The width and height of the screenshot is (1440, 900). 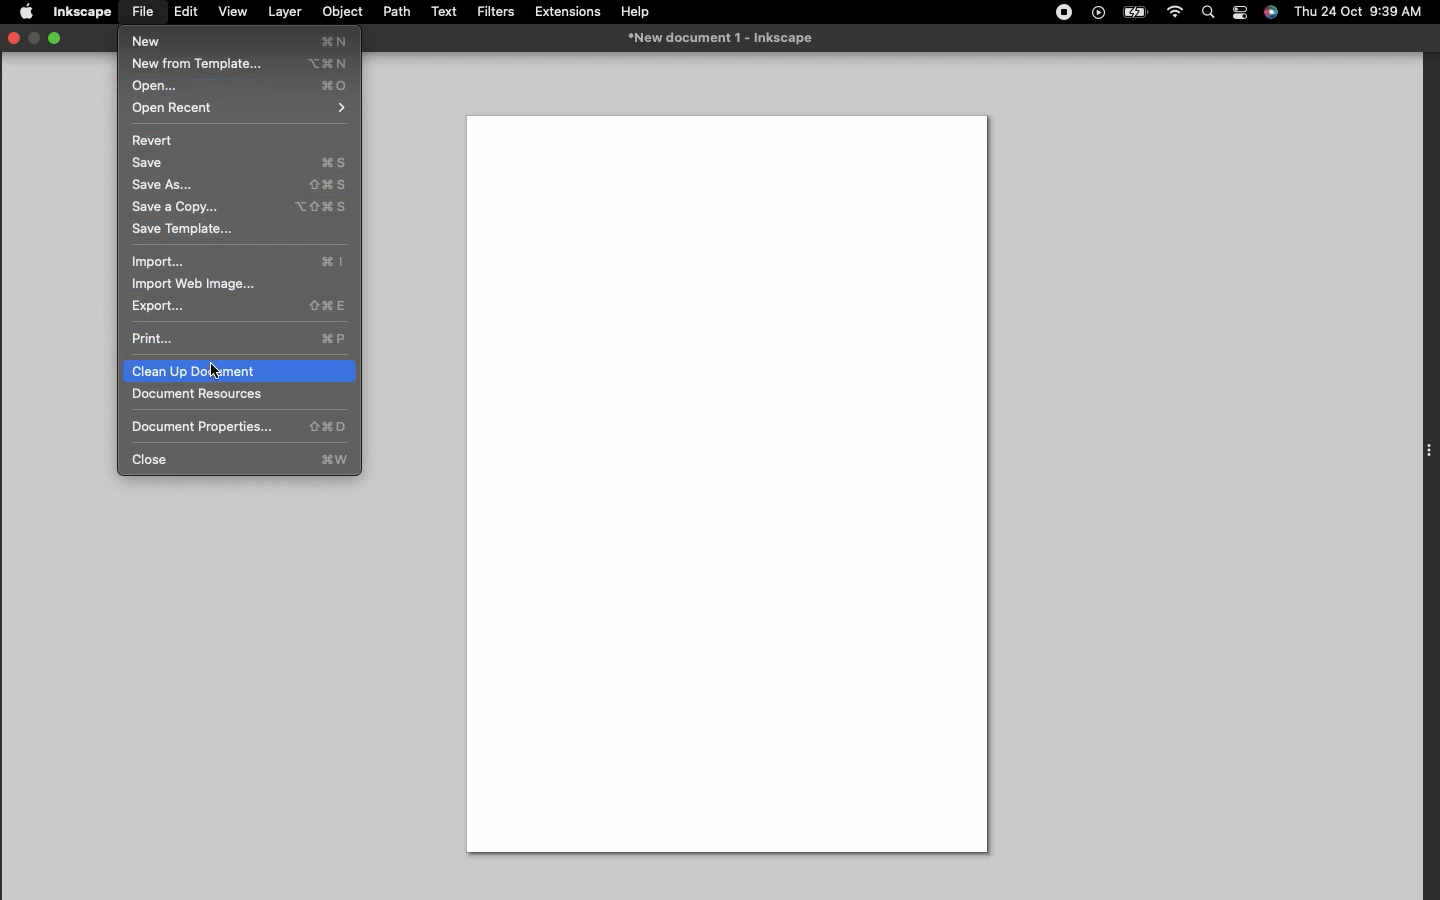 I want to click on Revert, so click(x=159, y=141).